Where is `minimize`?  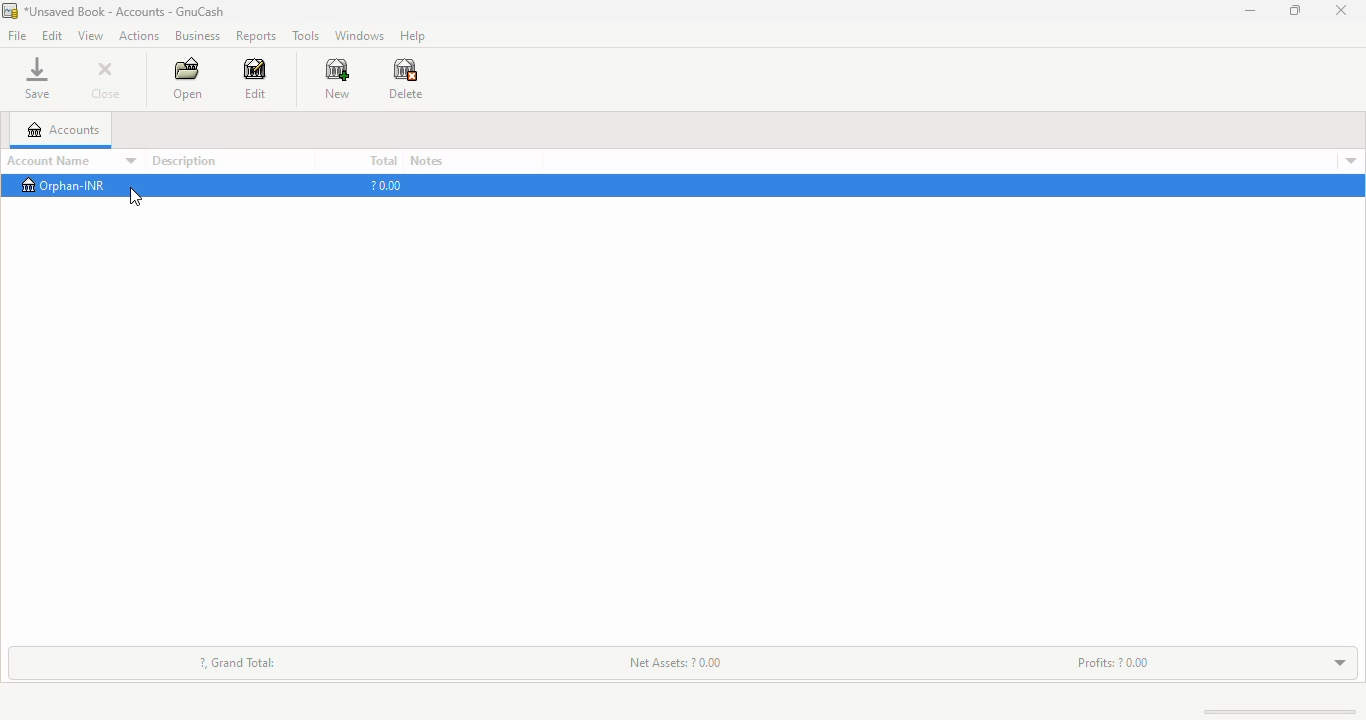
minimize is located at coordinates (1250, 10).